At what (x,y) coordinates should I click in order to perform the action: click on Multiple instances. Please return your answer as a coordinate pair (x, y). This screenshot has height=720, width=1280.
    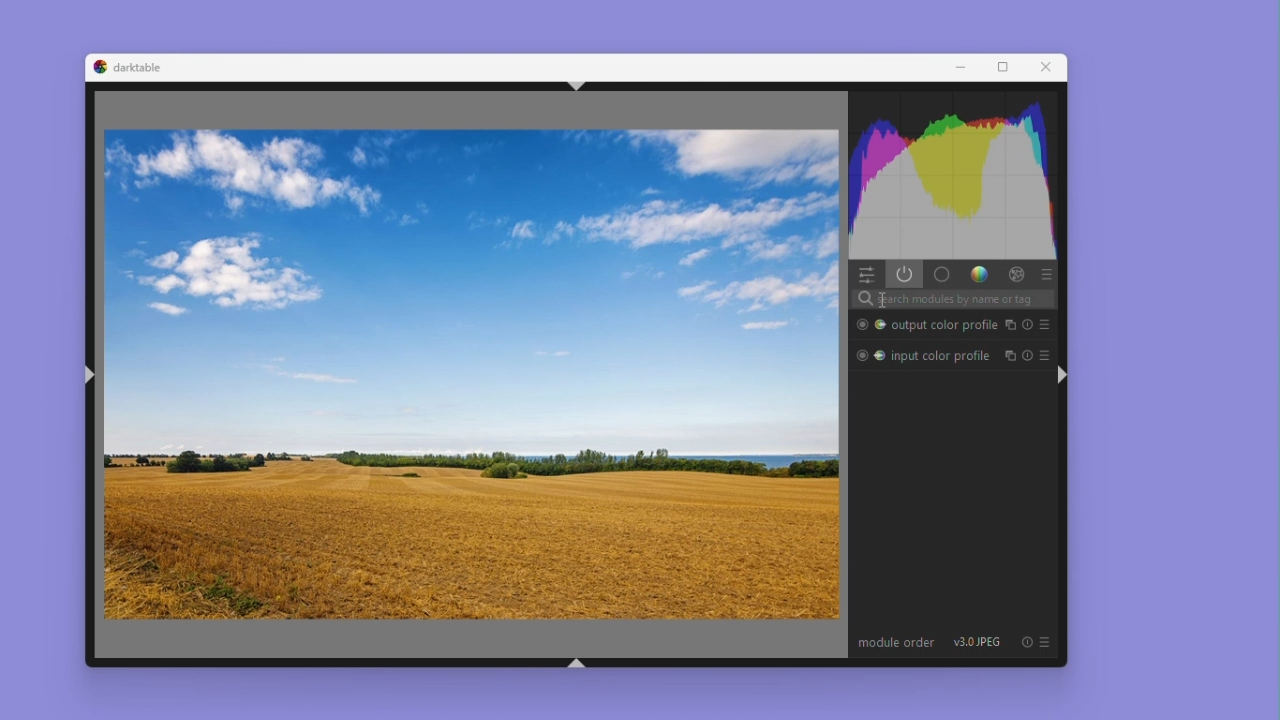
    Looking at the image, I should click on (1009, 323).